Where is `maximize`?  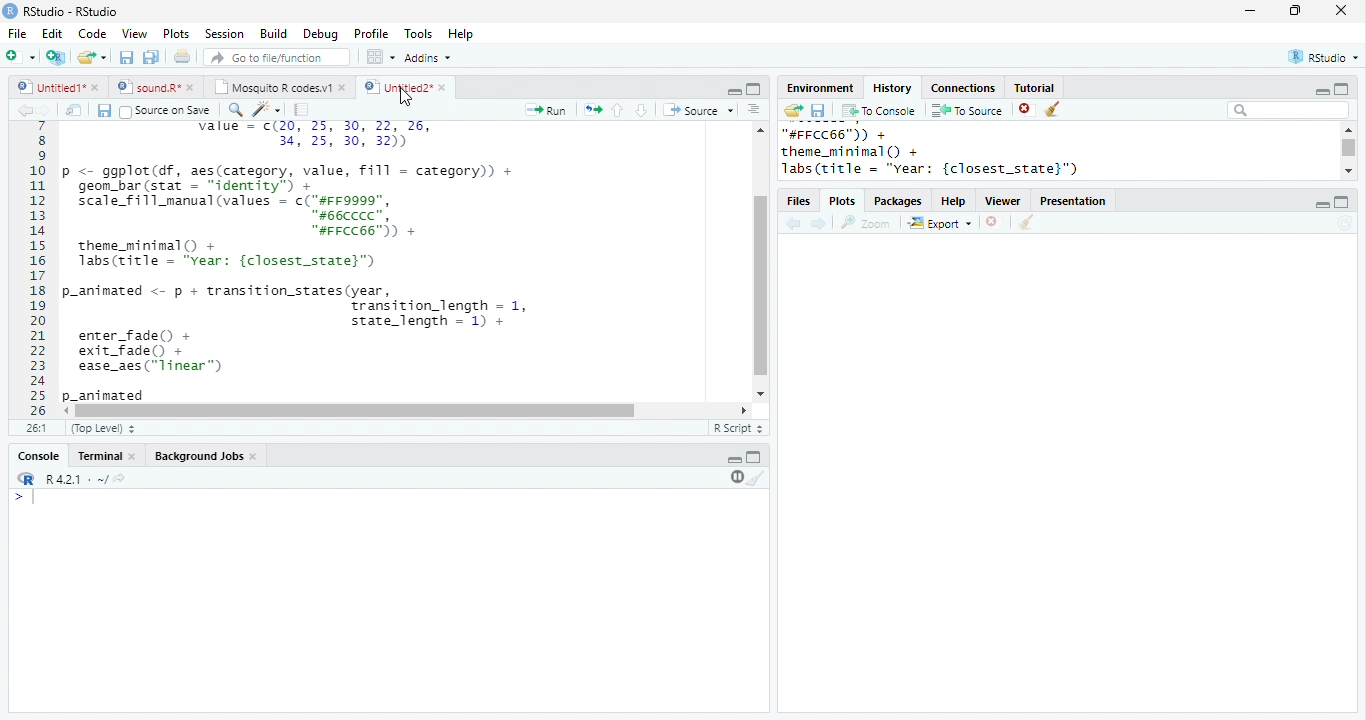 maximize is located at coordinates (1342, 202).